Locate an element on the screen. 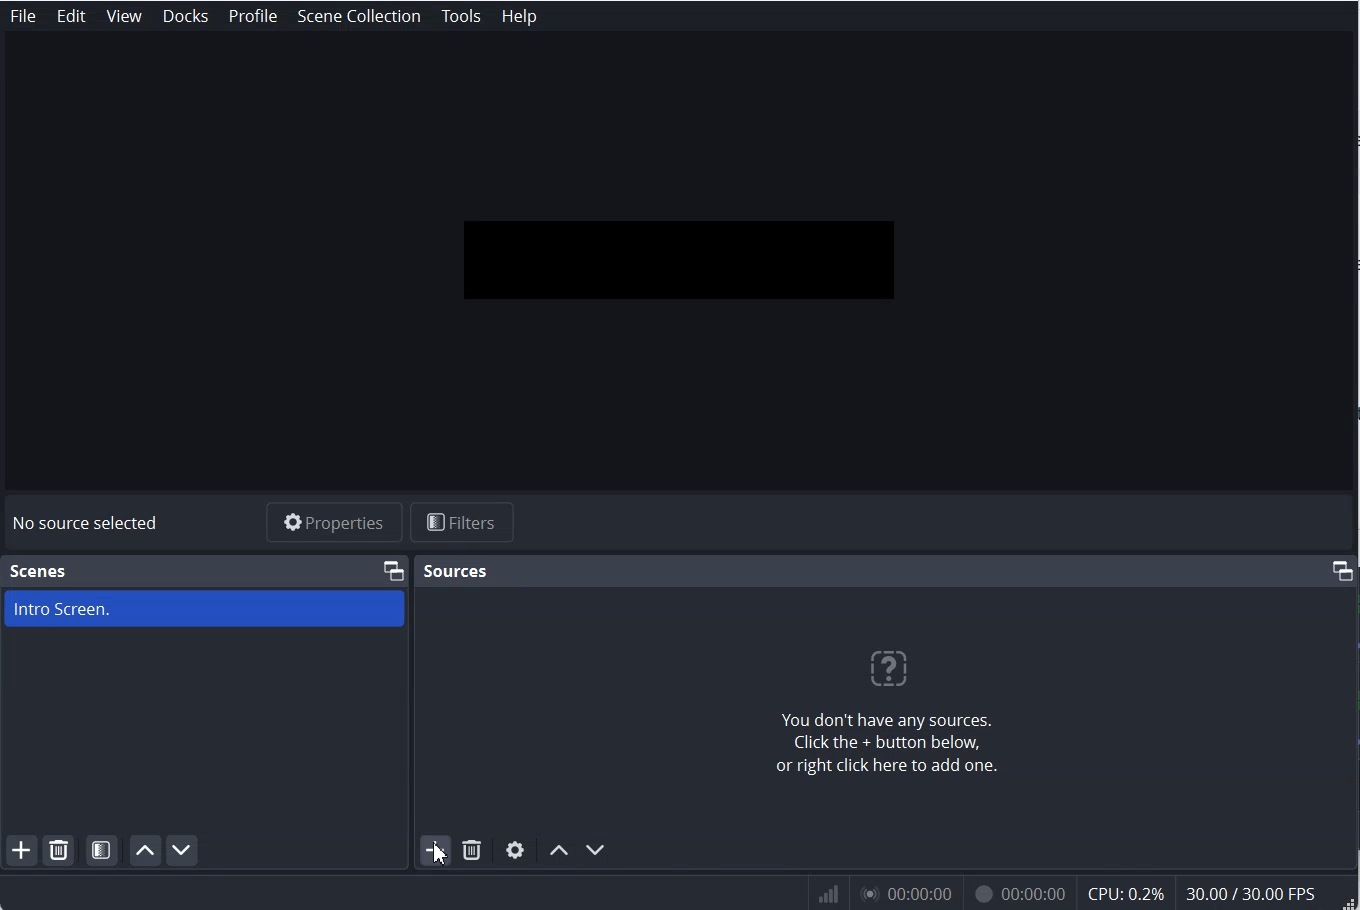  Move Source Down is located at coordinates (596, 850).